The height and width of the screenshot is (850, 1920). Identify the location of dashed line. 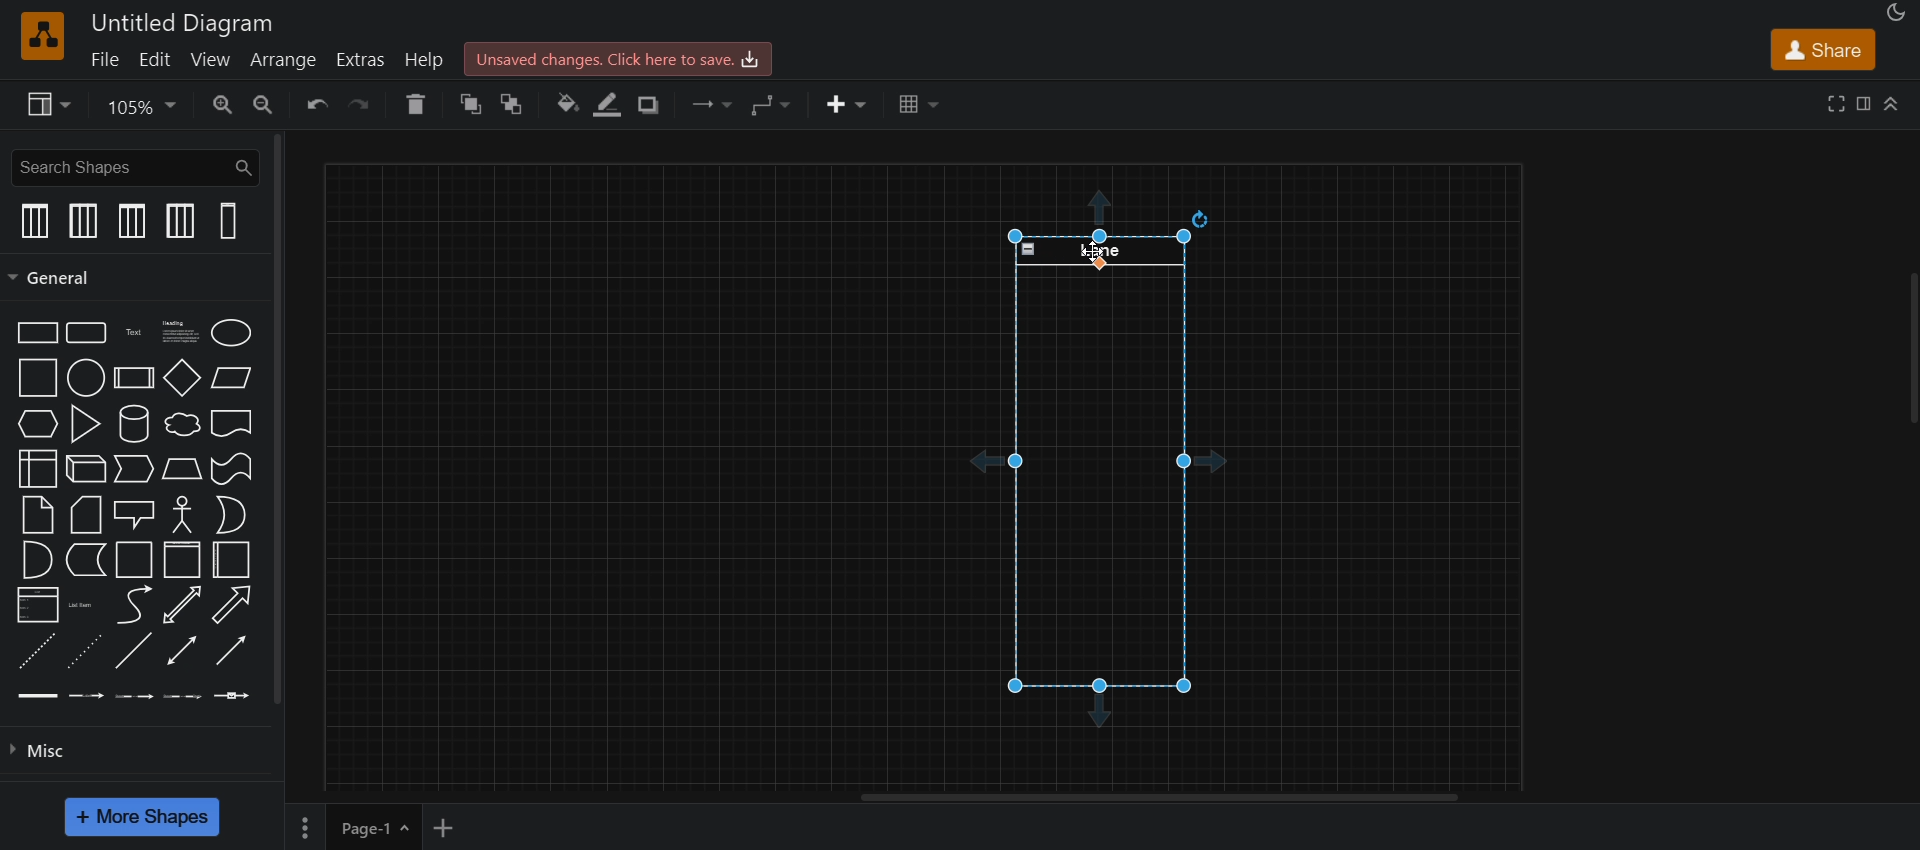
(31, 652).